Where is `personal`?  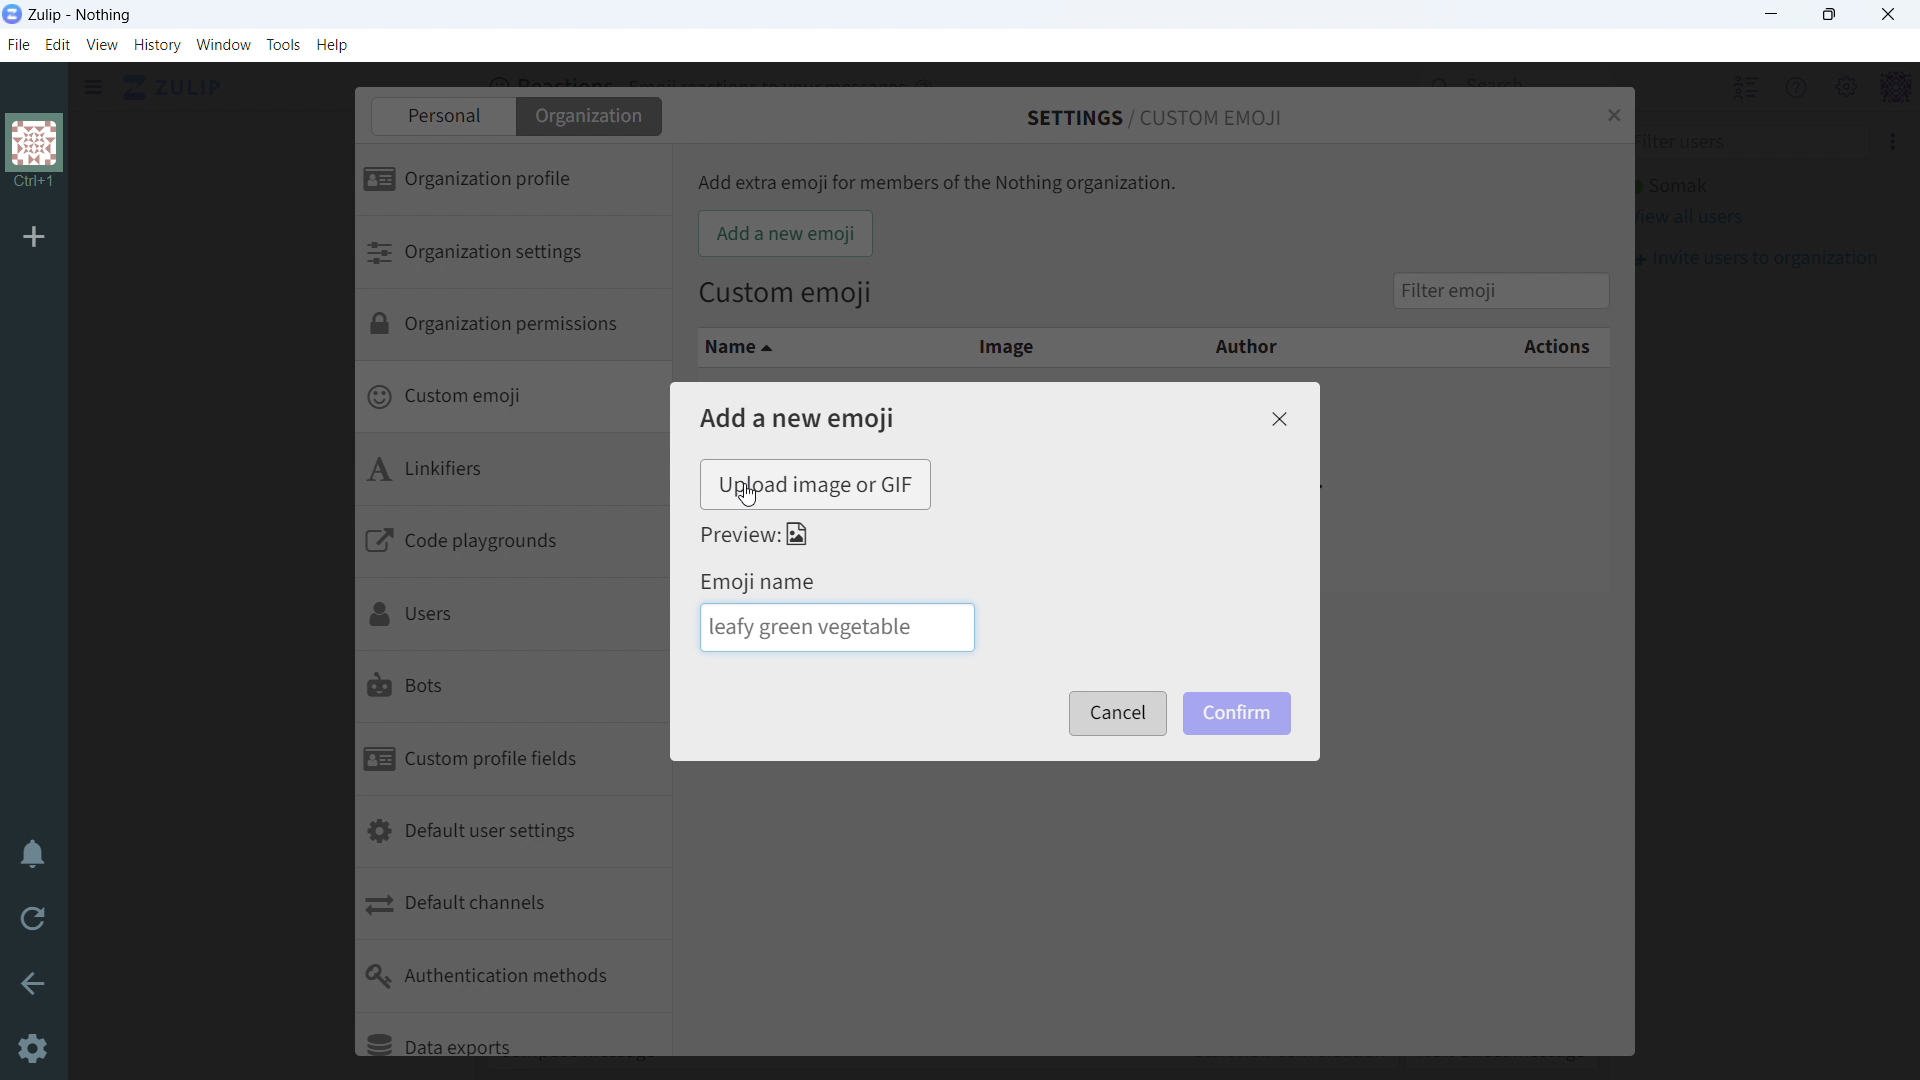 personal is located at coordinates (441, 116).